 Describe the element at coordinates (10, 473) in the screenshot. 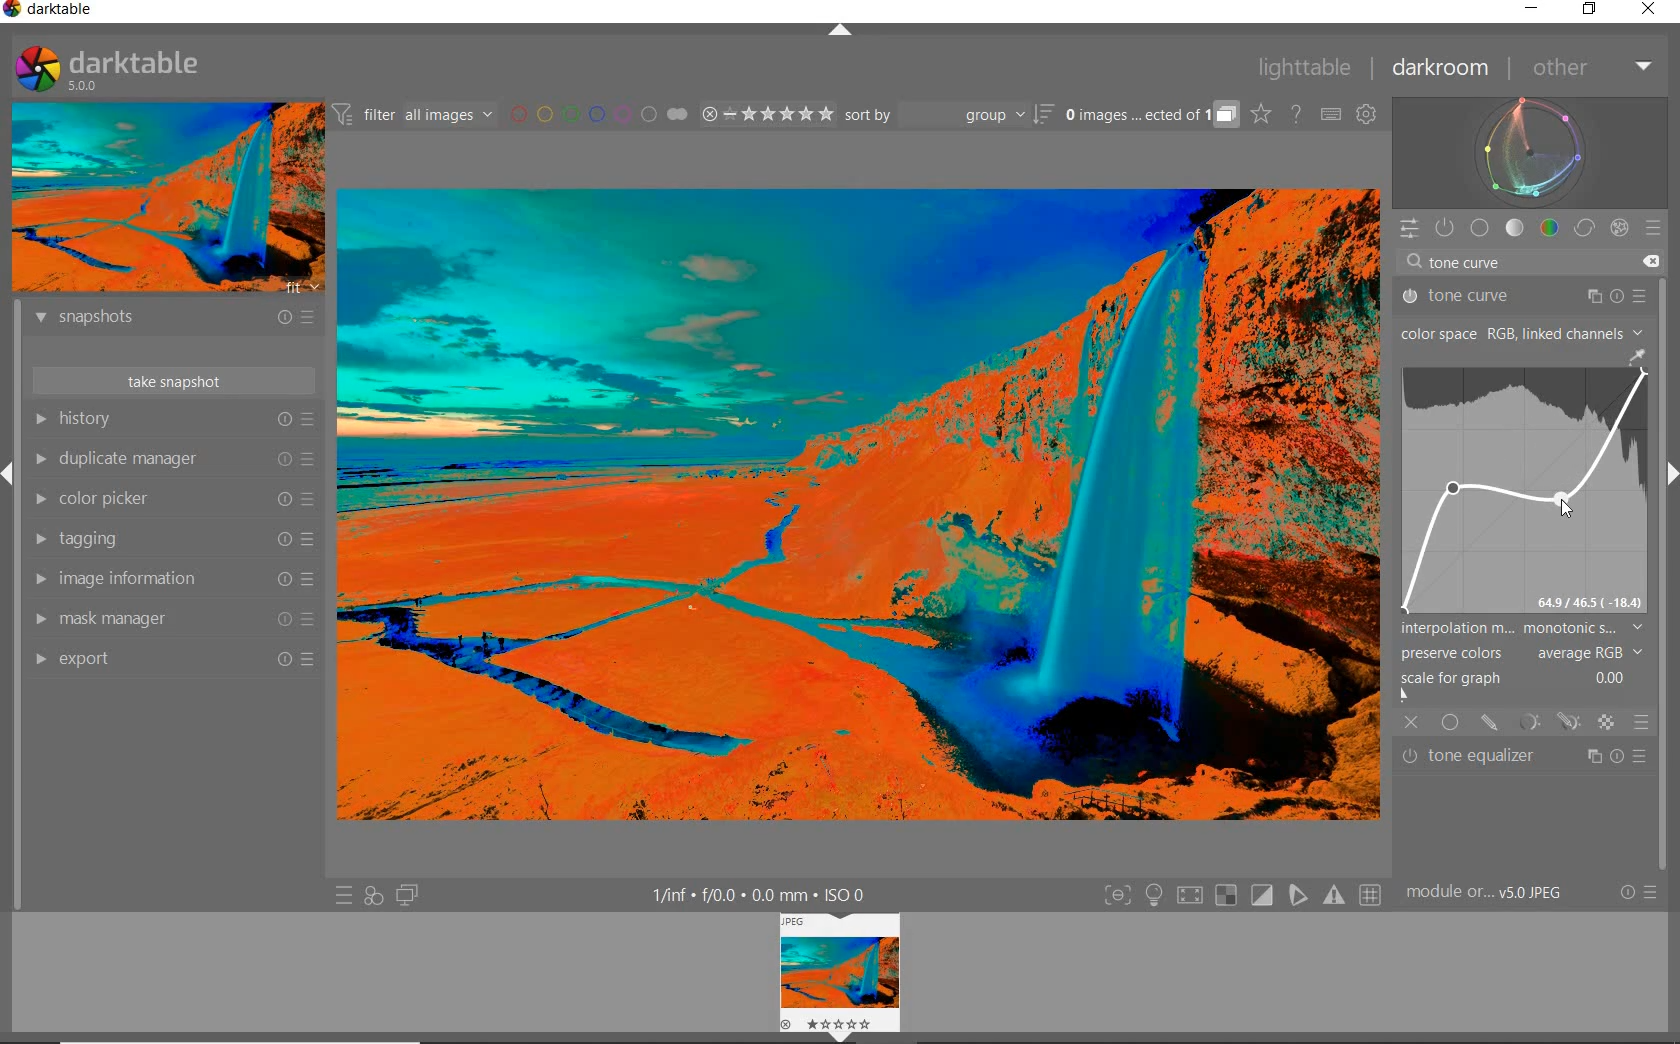

I see `Expand/Collapse` at that location.